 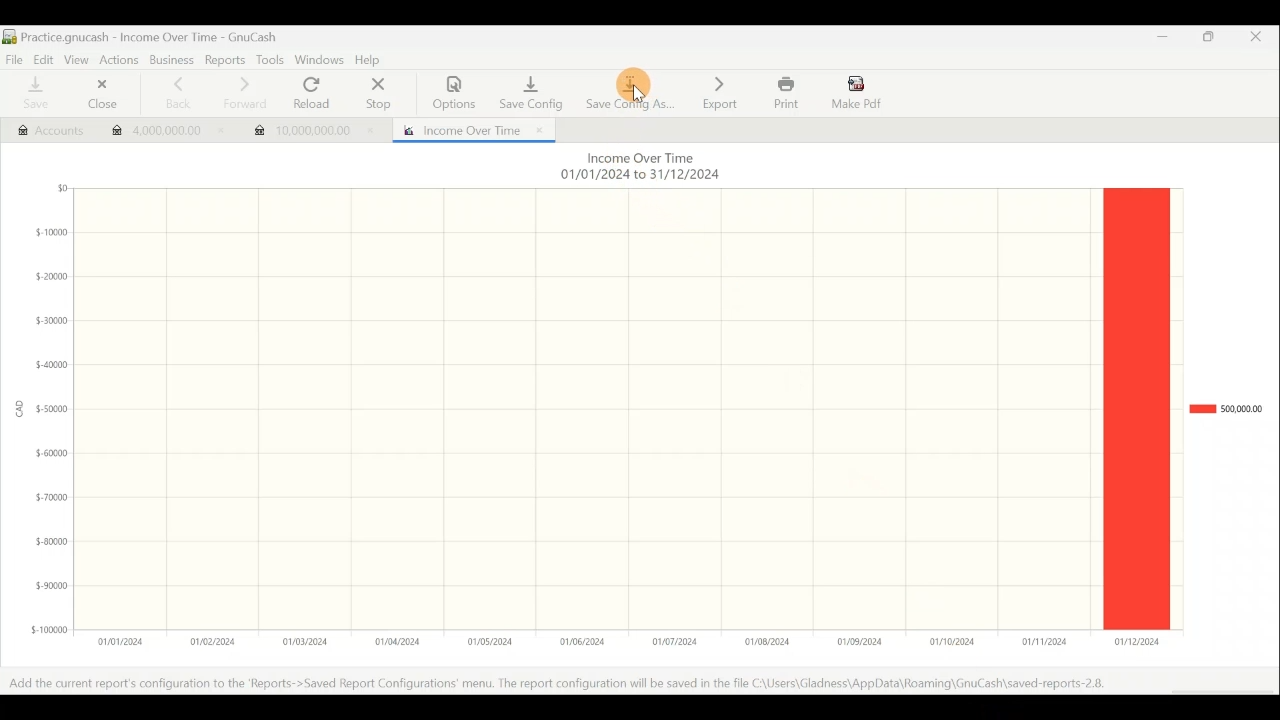 What do you see at coordinates (243, 93) in the screenshot?
I see `Forward` at bounding box center [243, 93].